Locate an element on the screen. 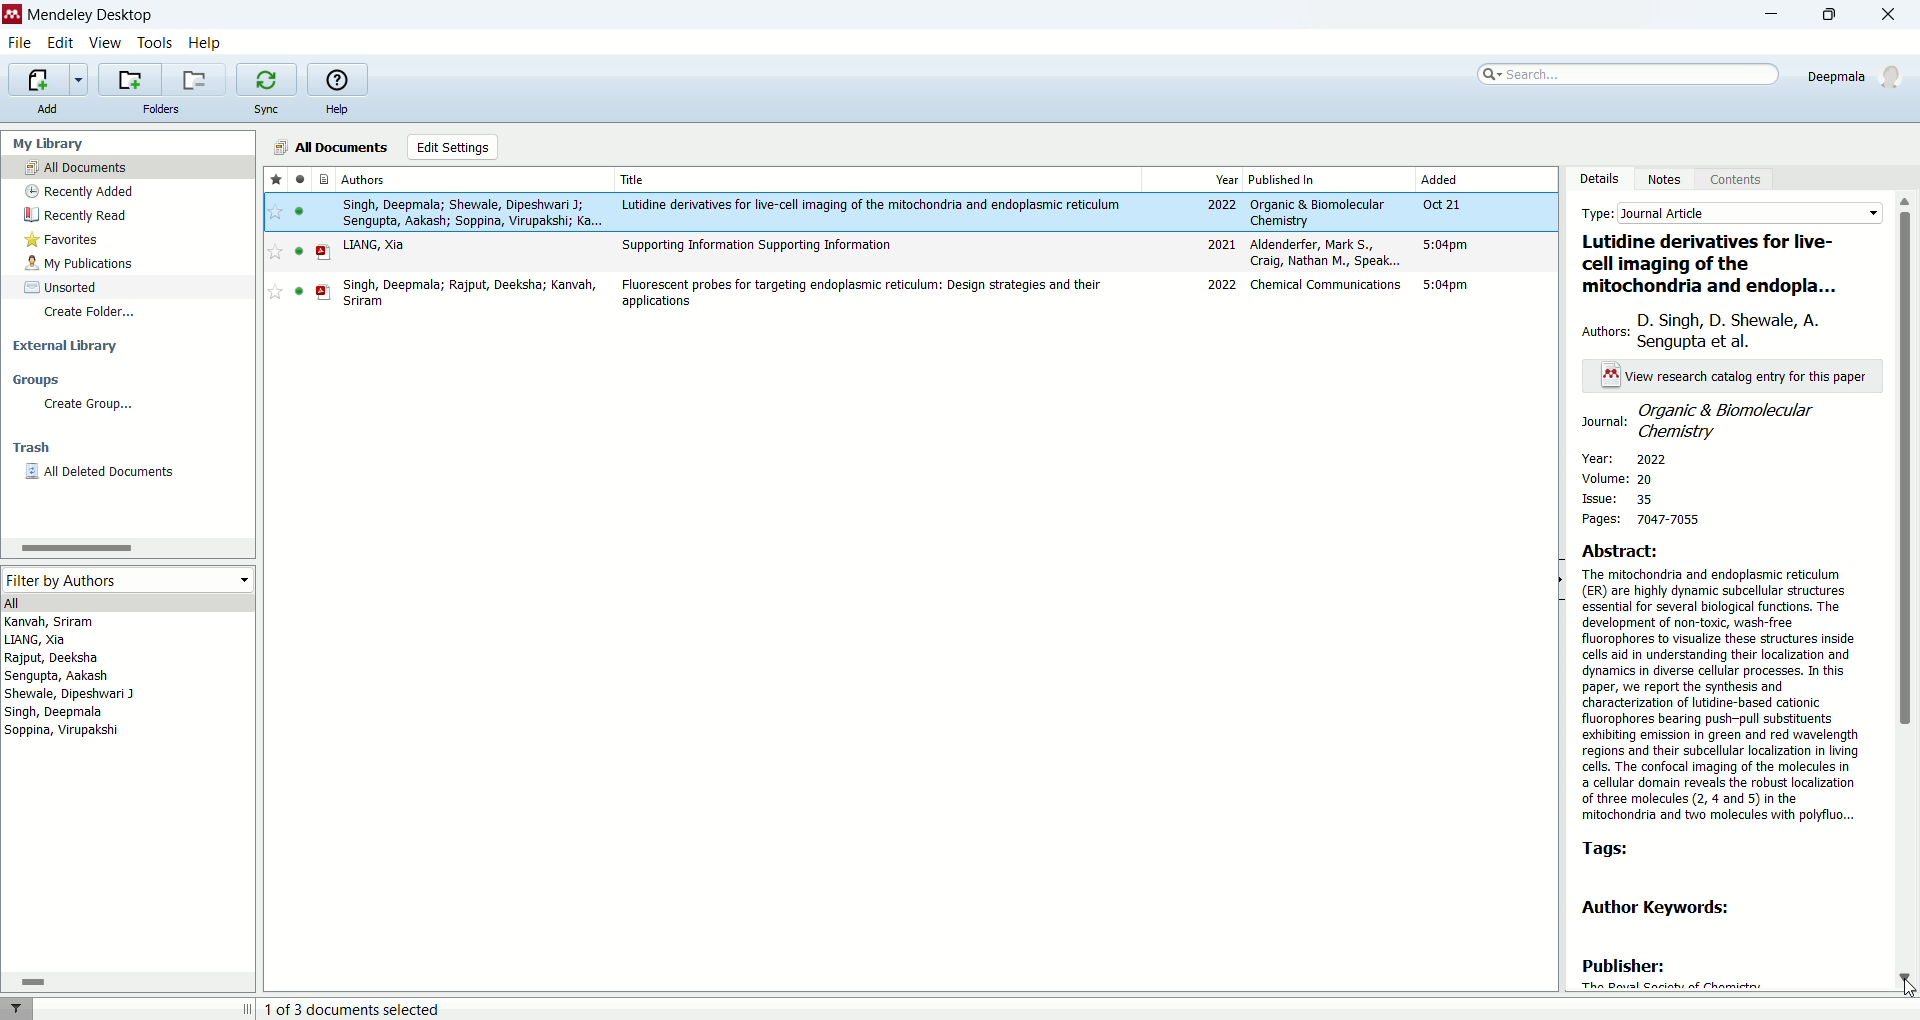  recently read is located at coordinates (75, 215).